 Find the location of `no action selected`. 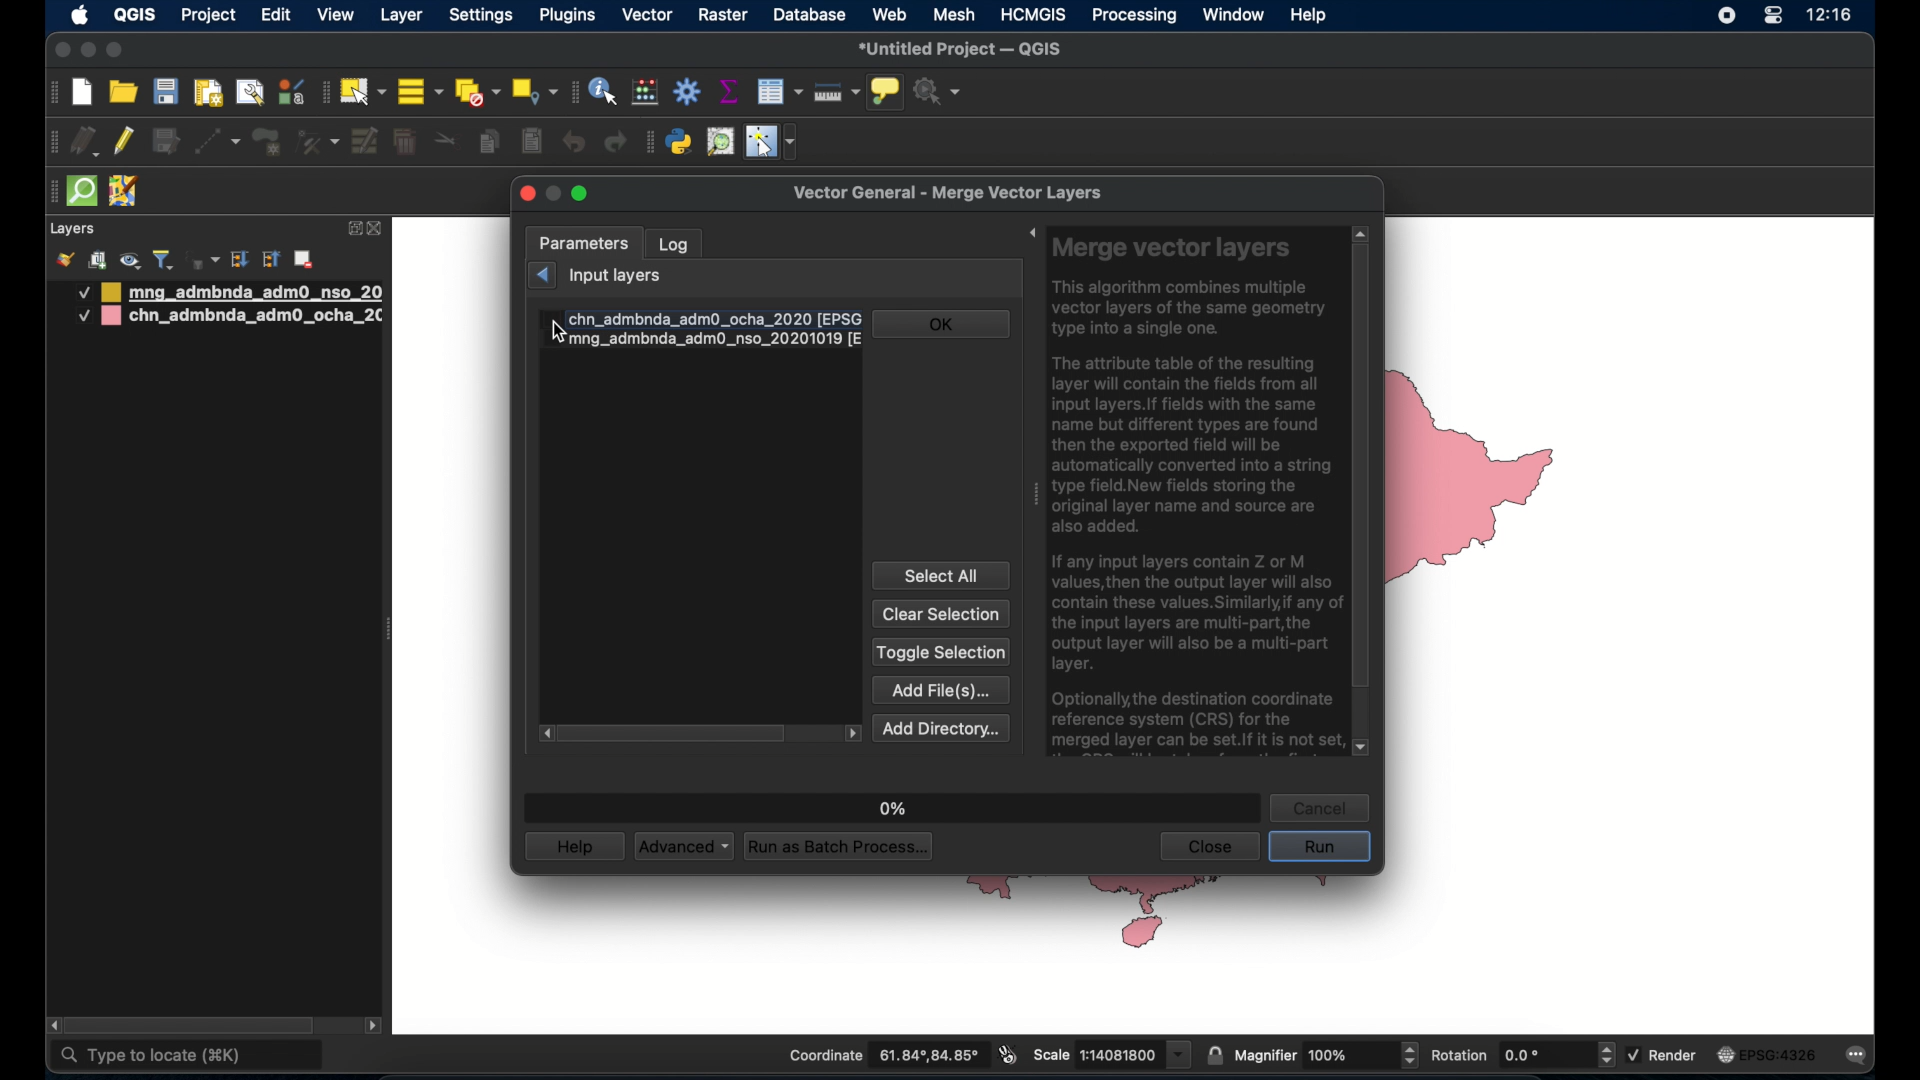

no action selected is located at coordinates (938, 92).